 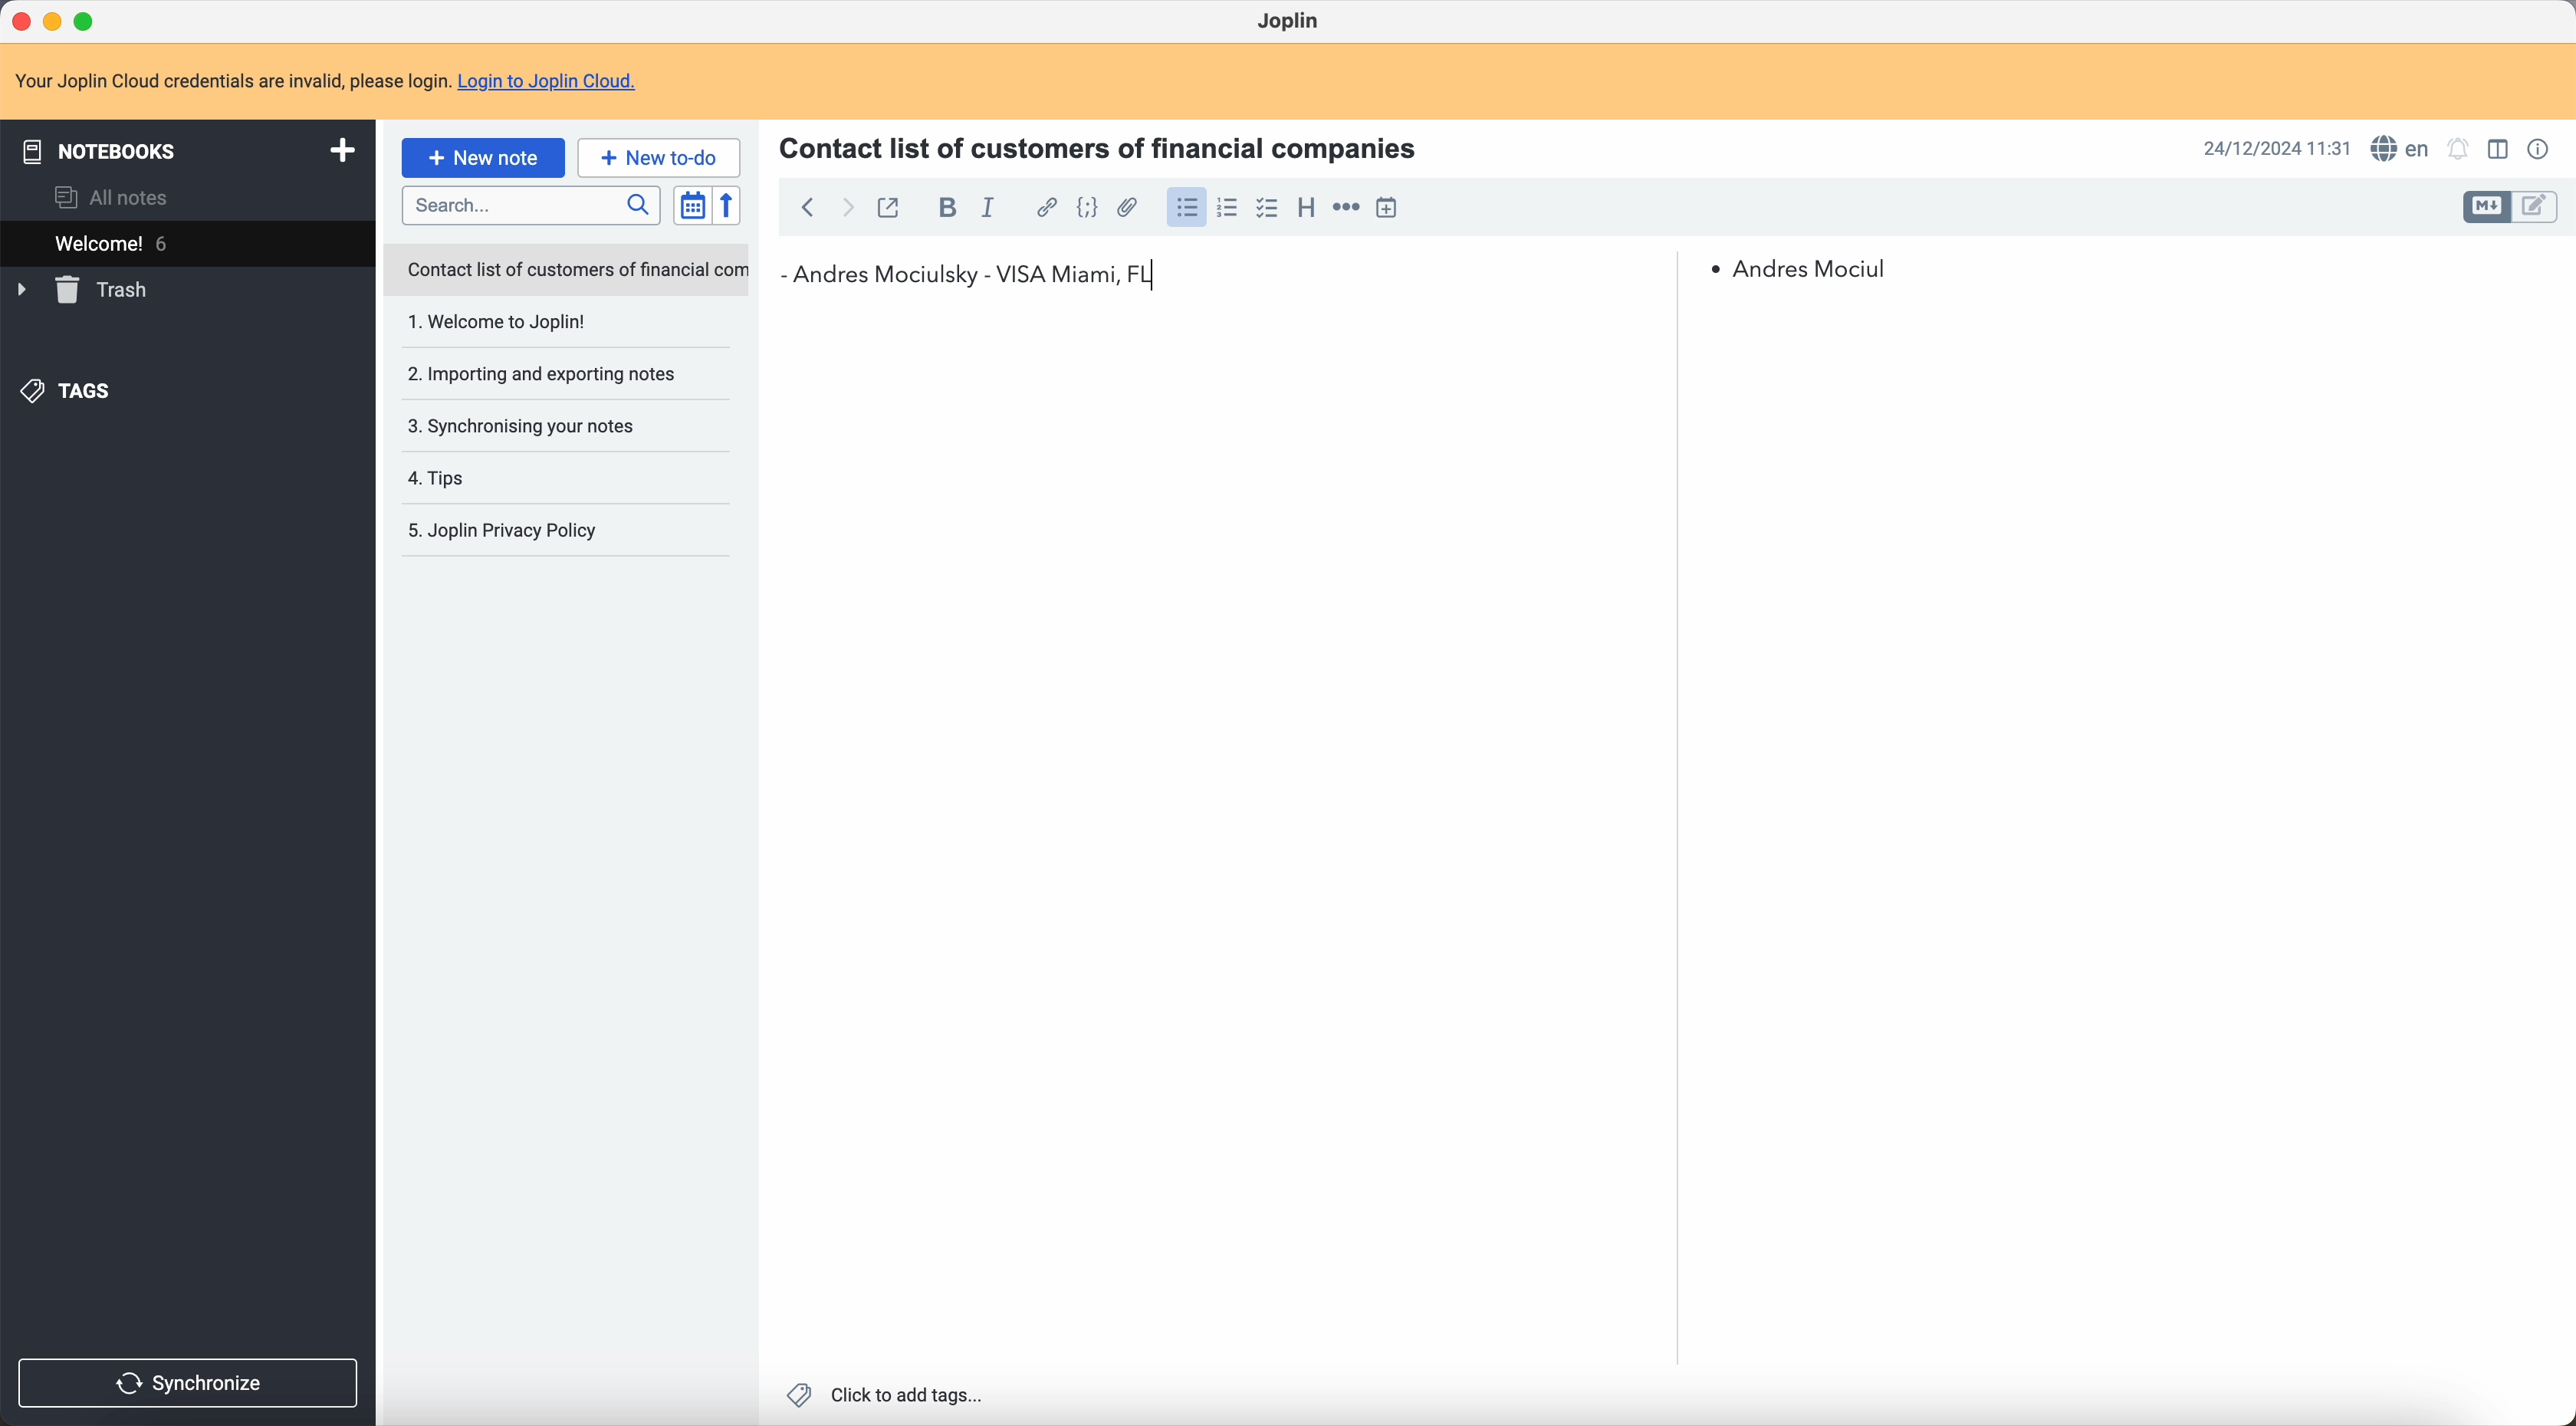 I want to click on Contact list of customers of financial com, so click(x=575, y=271).